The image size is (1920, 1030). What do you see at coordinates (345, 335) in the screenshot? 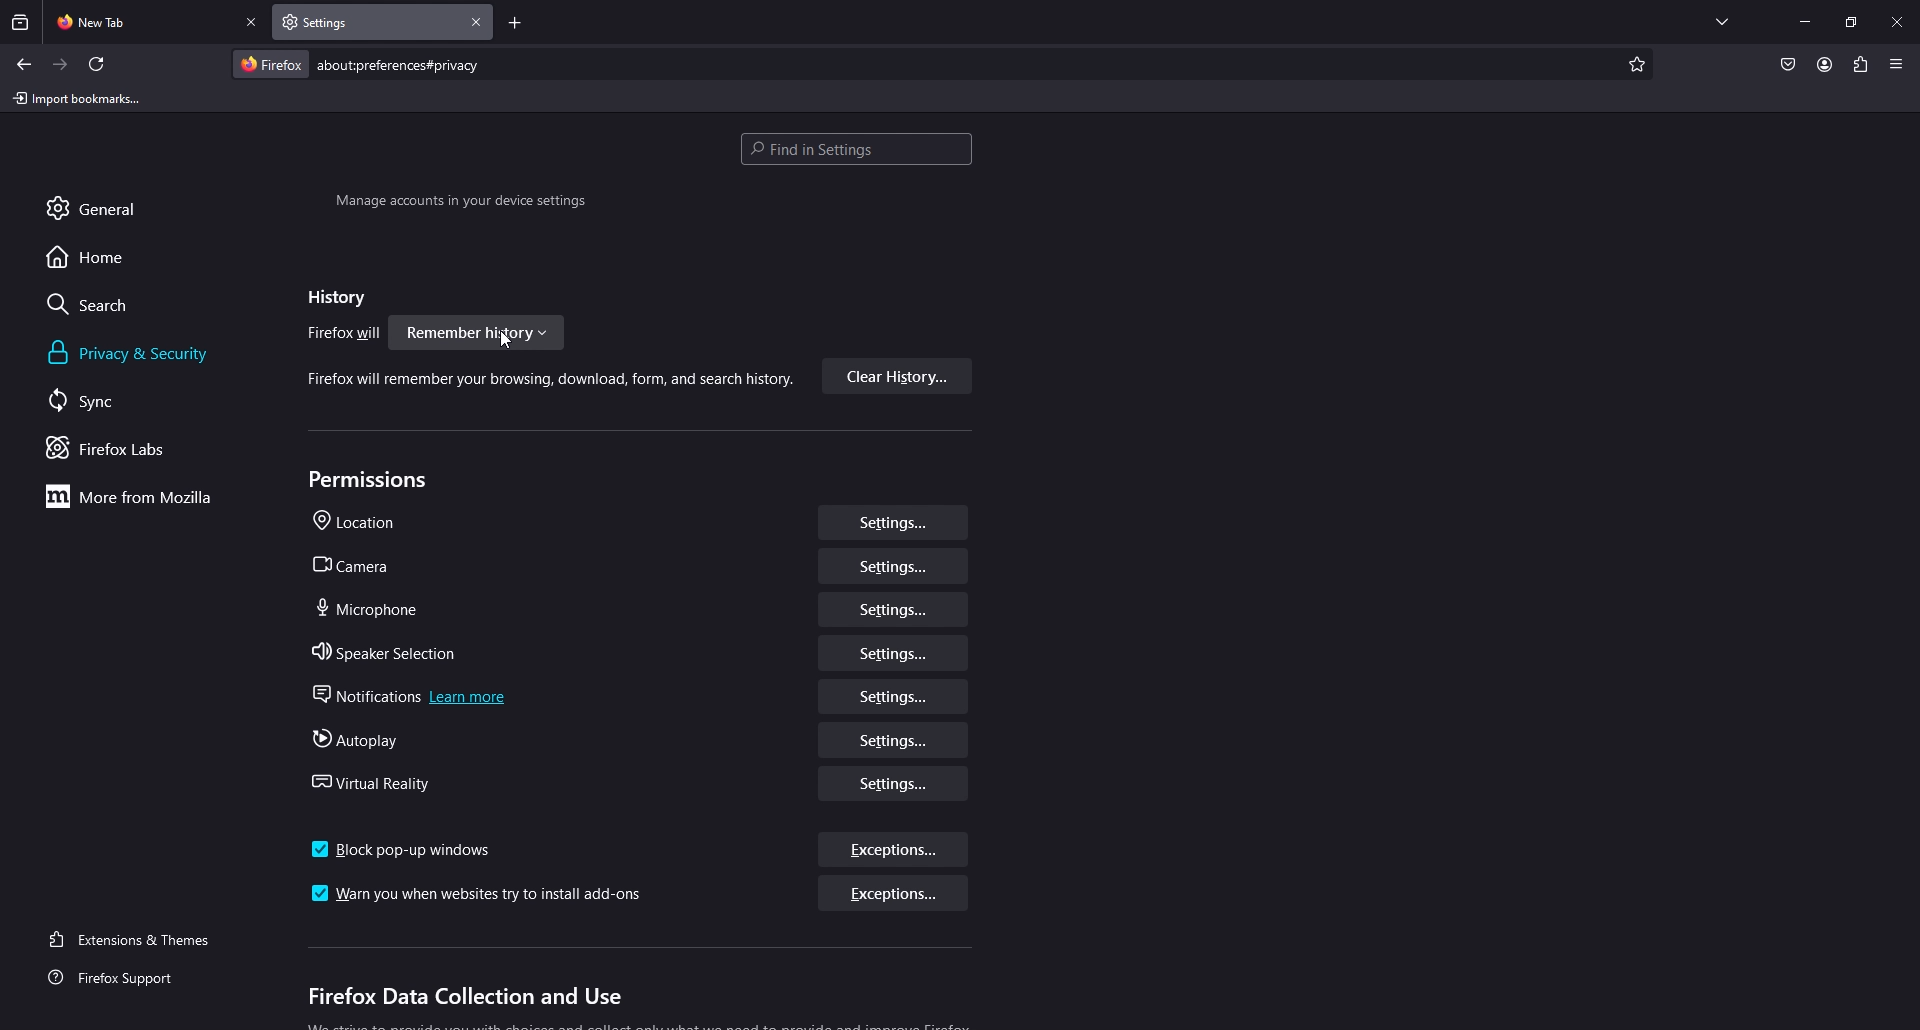
I see `firefox will ` at bounding box center [345, 335].